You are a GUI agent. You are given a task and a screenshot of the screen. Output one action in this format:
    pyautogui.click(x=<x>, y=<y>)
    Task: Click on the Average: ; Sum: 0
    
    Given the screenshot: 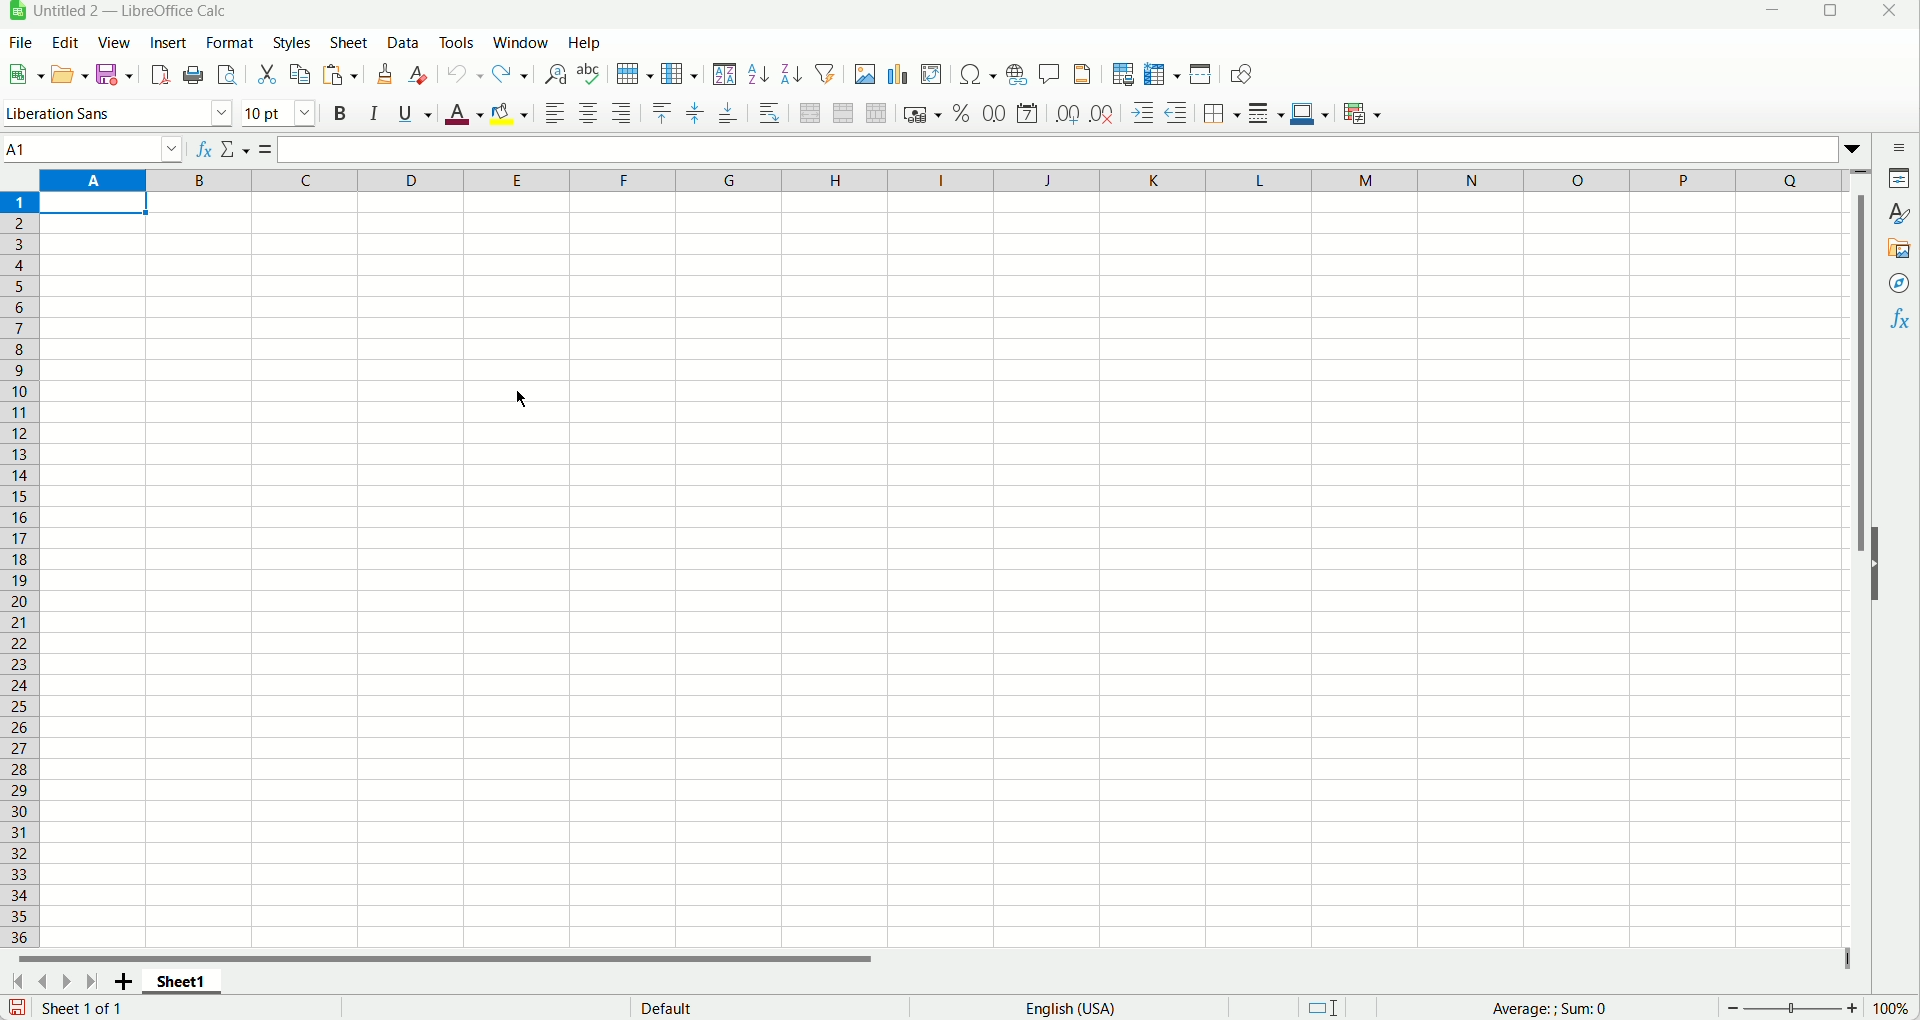 What is the action you would take?
    pyautogui.click(x=1544, y=1007)
    